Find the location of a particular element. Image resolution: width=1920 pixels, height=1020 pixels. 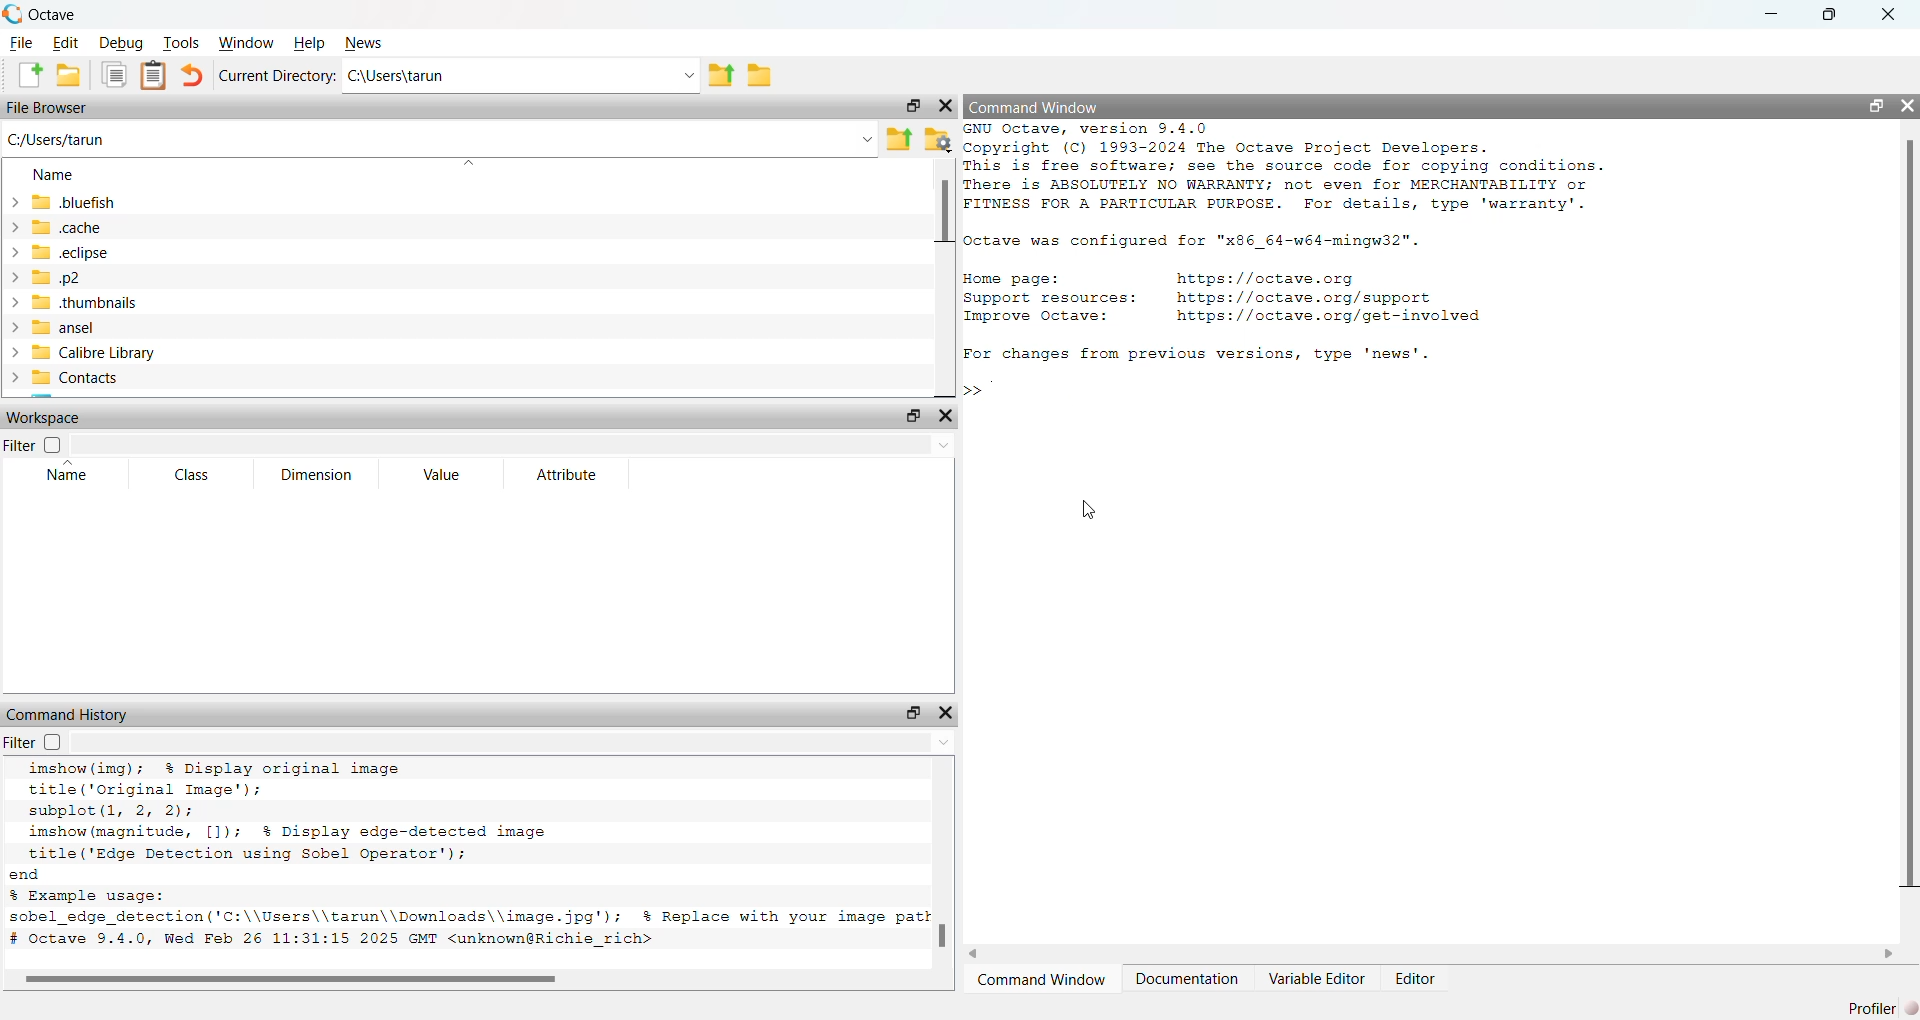

Help is located at coordinates (310, 44).